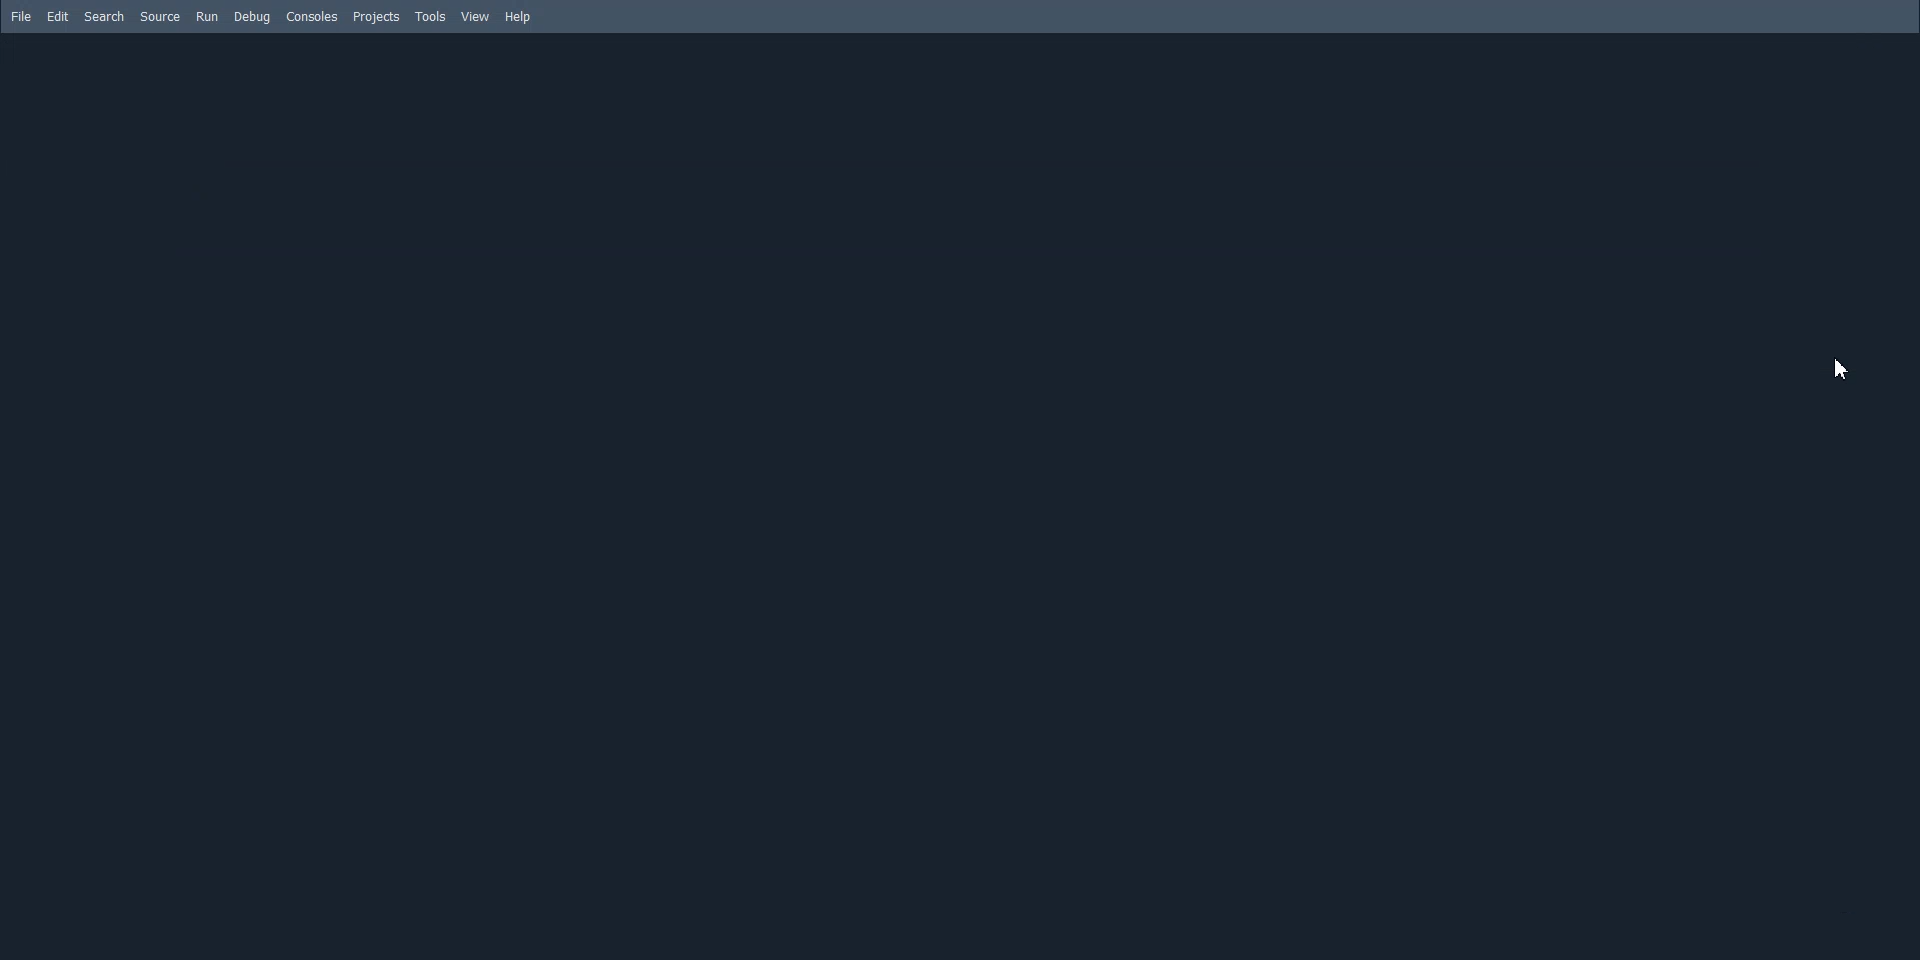 The height and width of the screenshot is (960, 1920). I want to click on Projects, so click(376, 17).